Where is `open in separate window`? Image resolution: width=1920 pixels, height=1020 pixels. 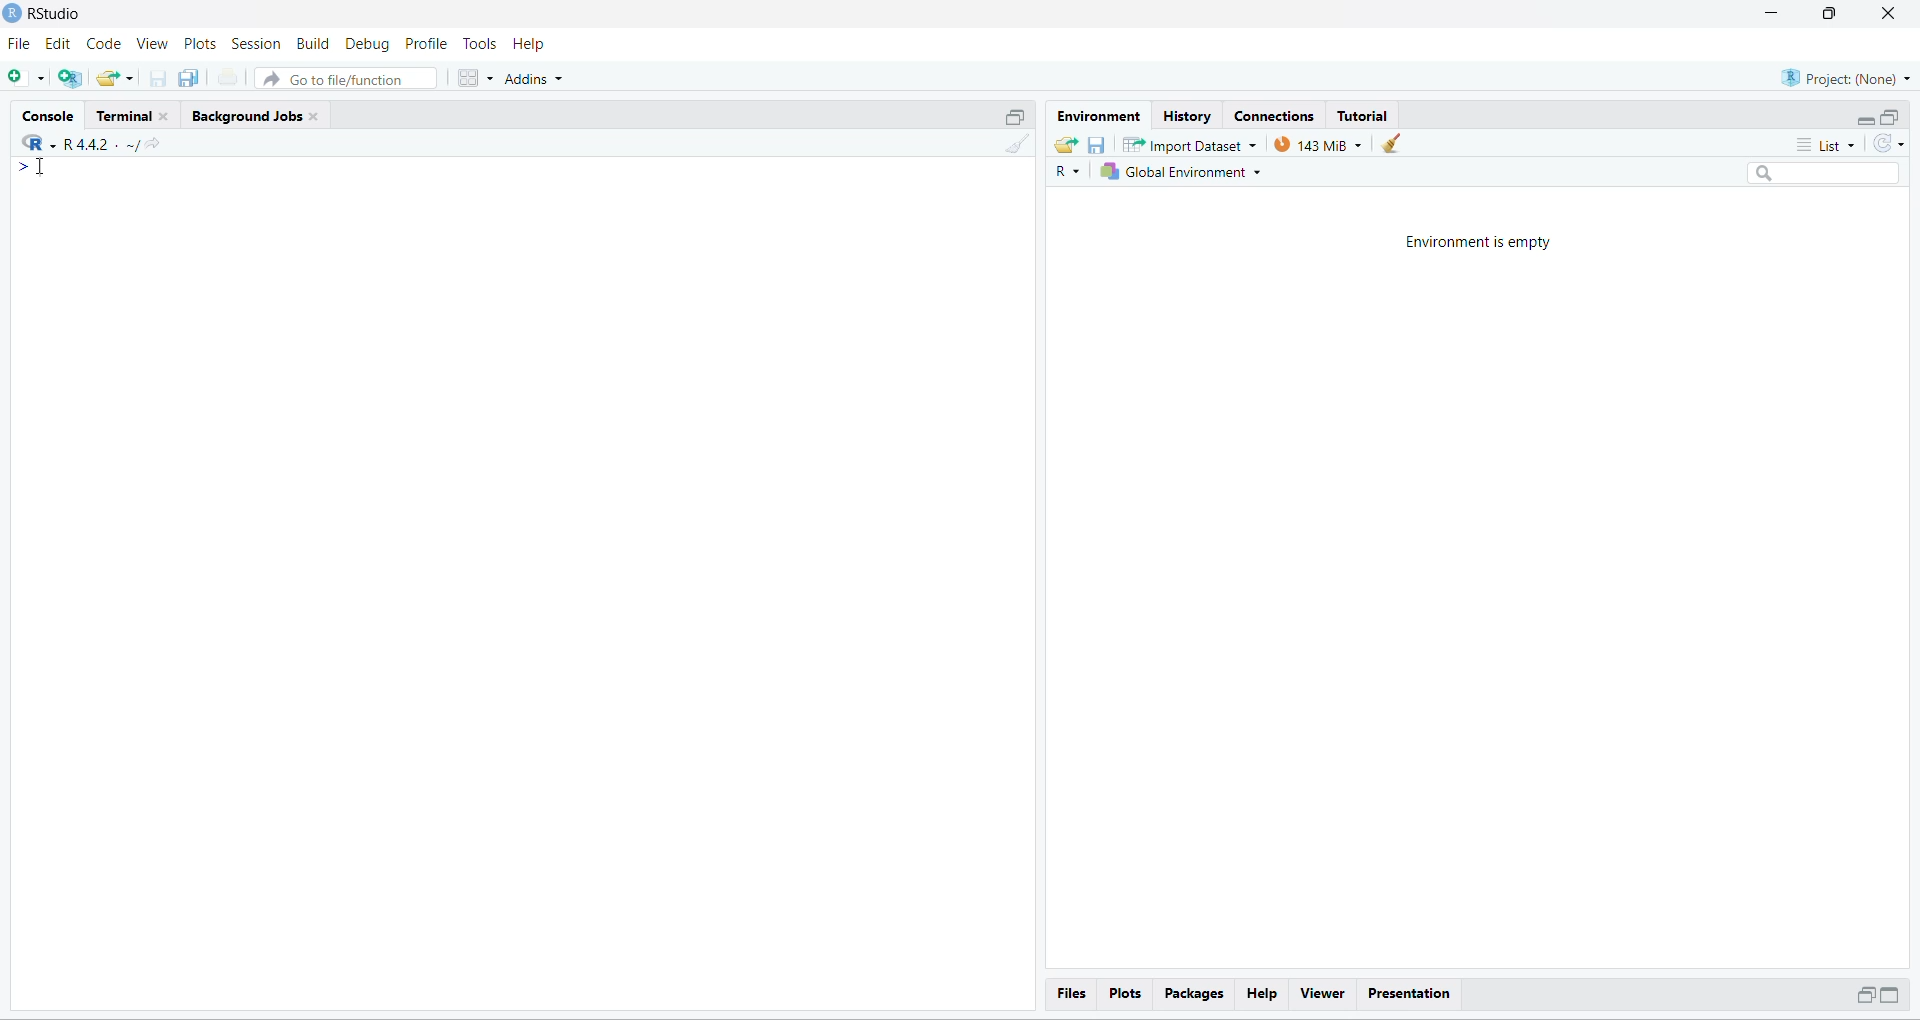 open in separate window is located at coordinates (1892, 117).